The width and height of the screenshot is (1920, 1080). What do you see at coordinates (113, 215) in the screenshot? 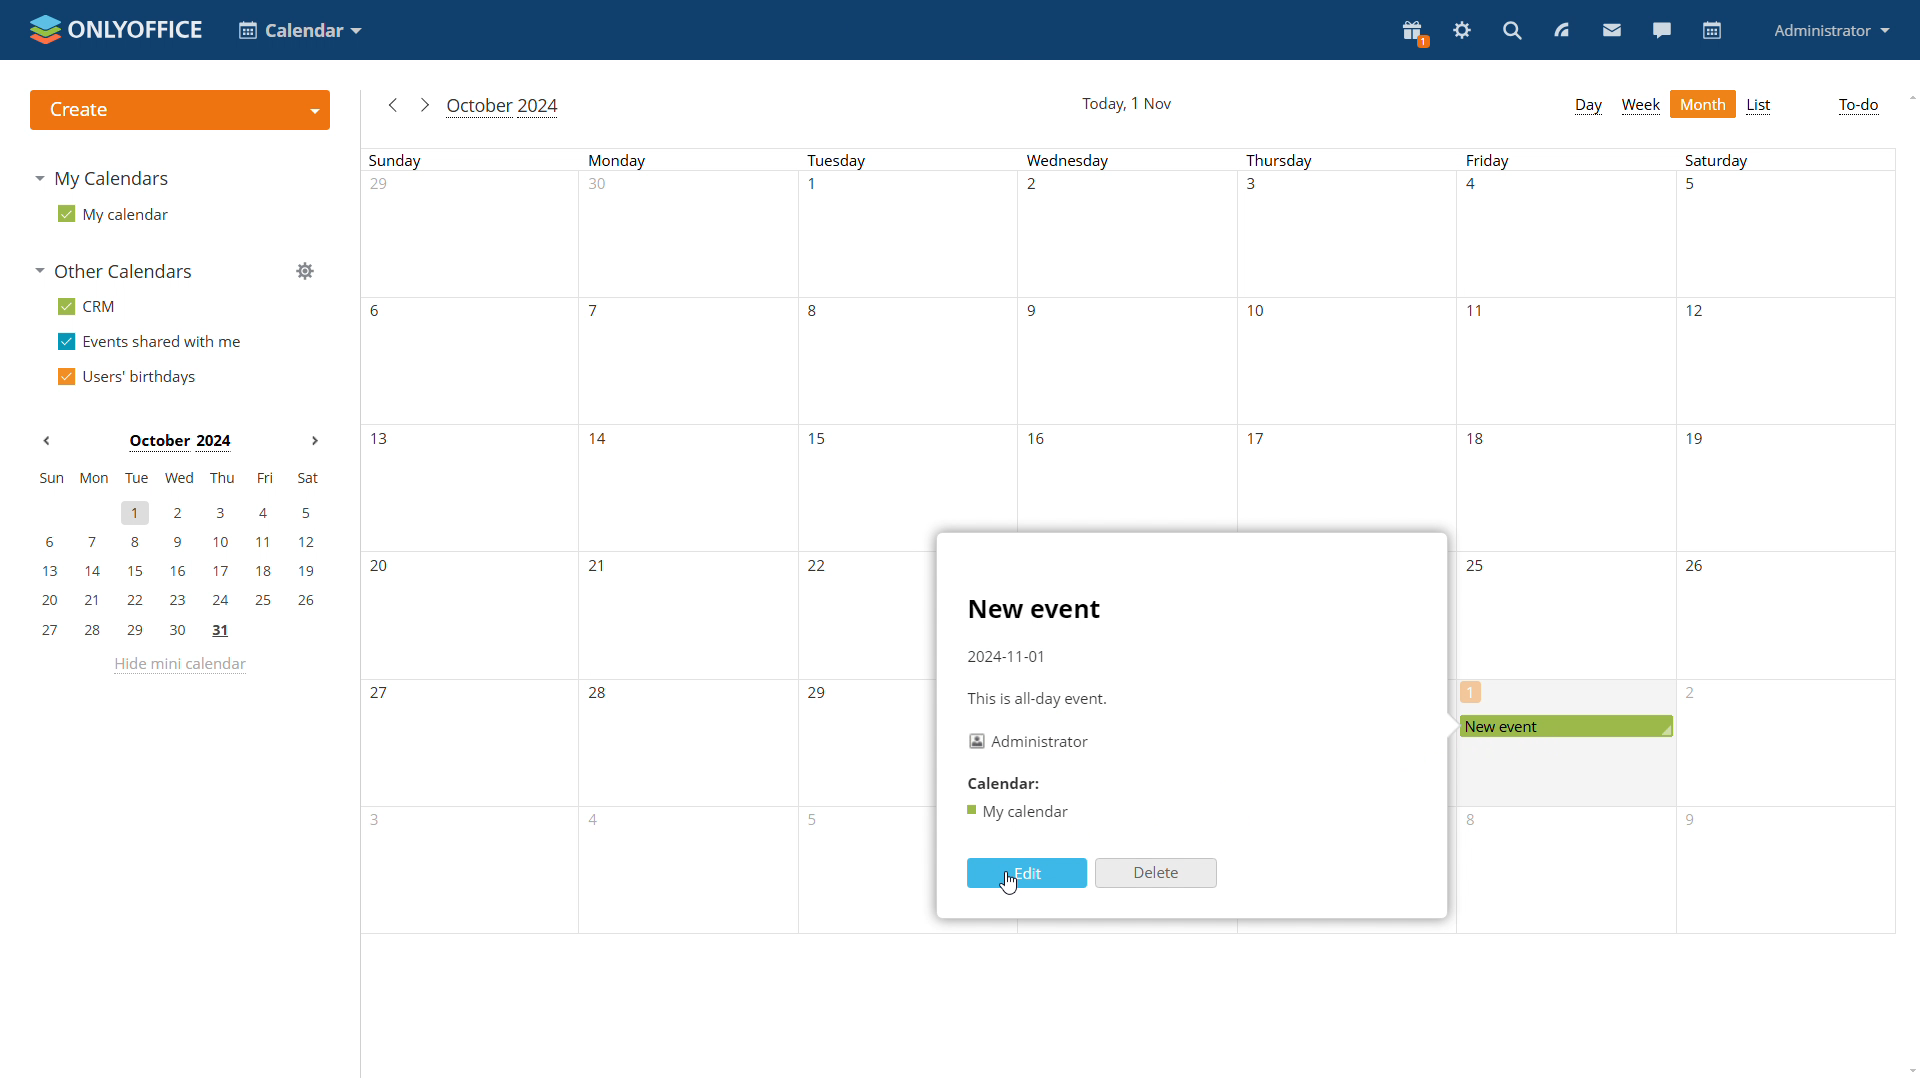
I see `my calendar` at bounding box center [113, 215].